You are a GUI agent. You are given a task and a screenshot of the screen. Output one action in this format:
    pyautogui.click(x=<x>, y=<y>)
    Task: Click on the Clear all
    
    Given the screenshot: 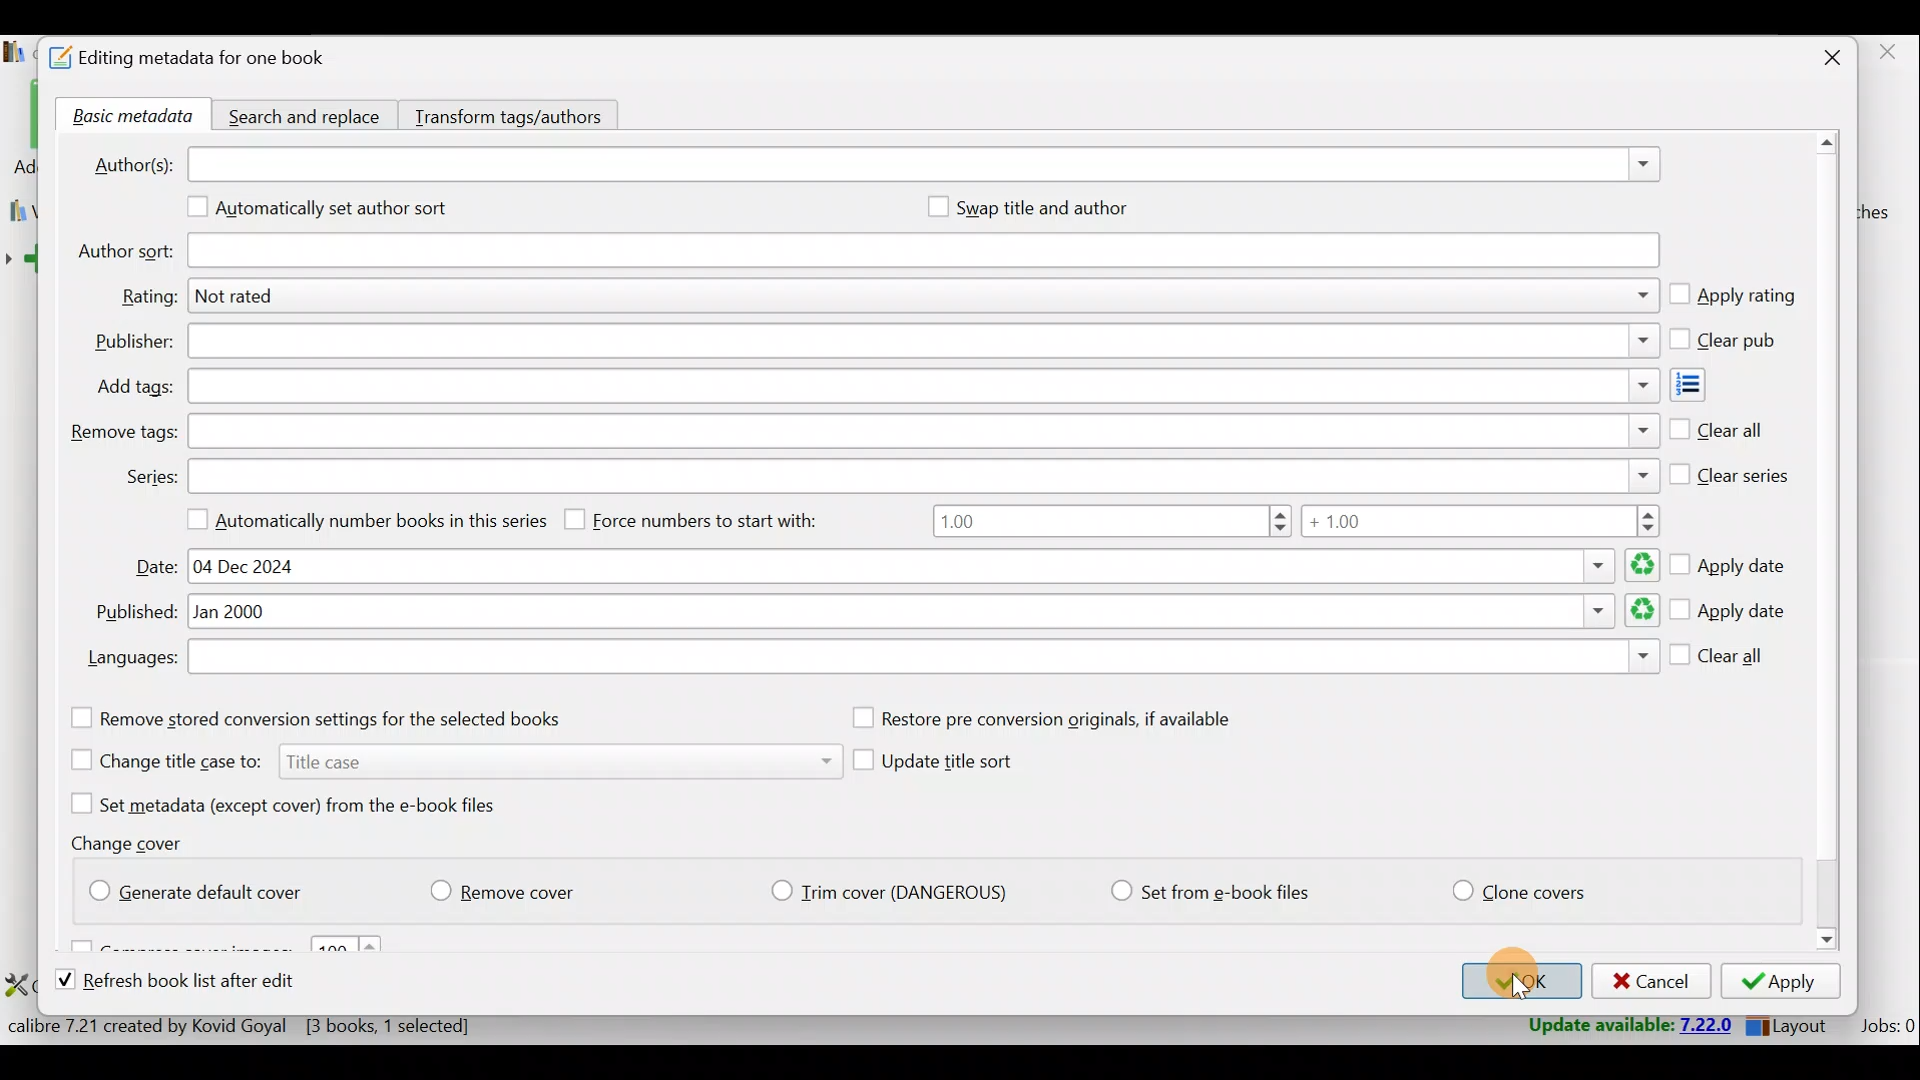 What is the action you would take?
    pyautogui.click(x=1720, y=660)
    